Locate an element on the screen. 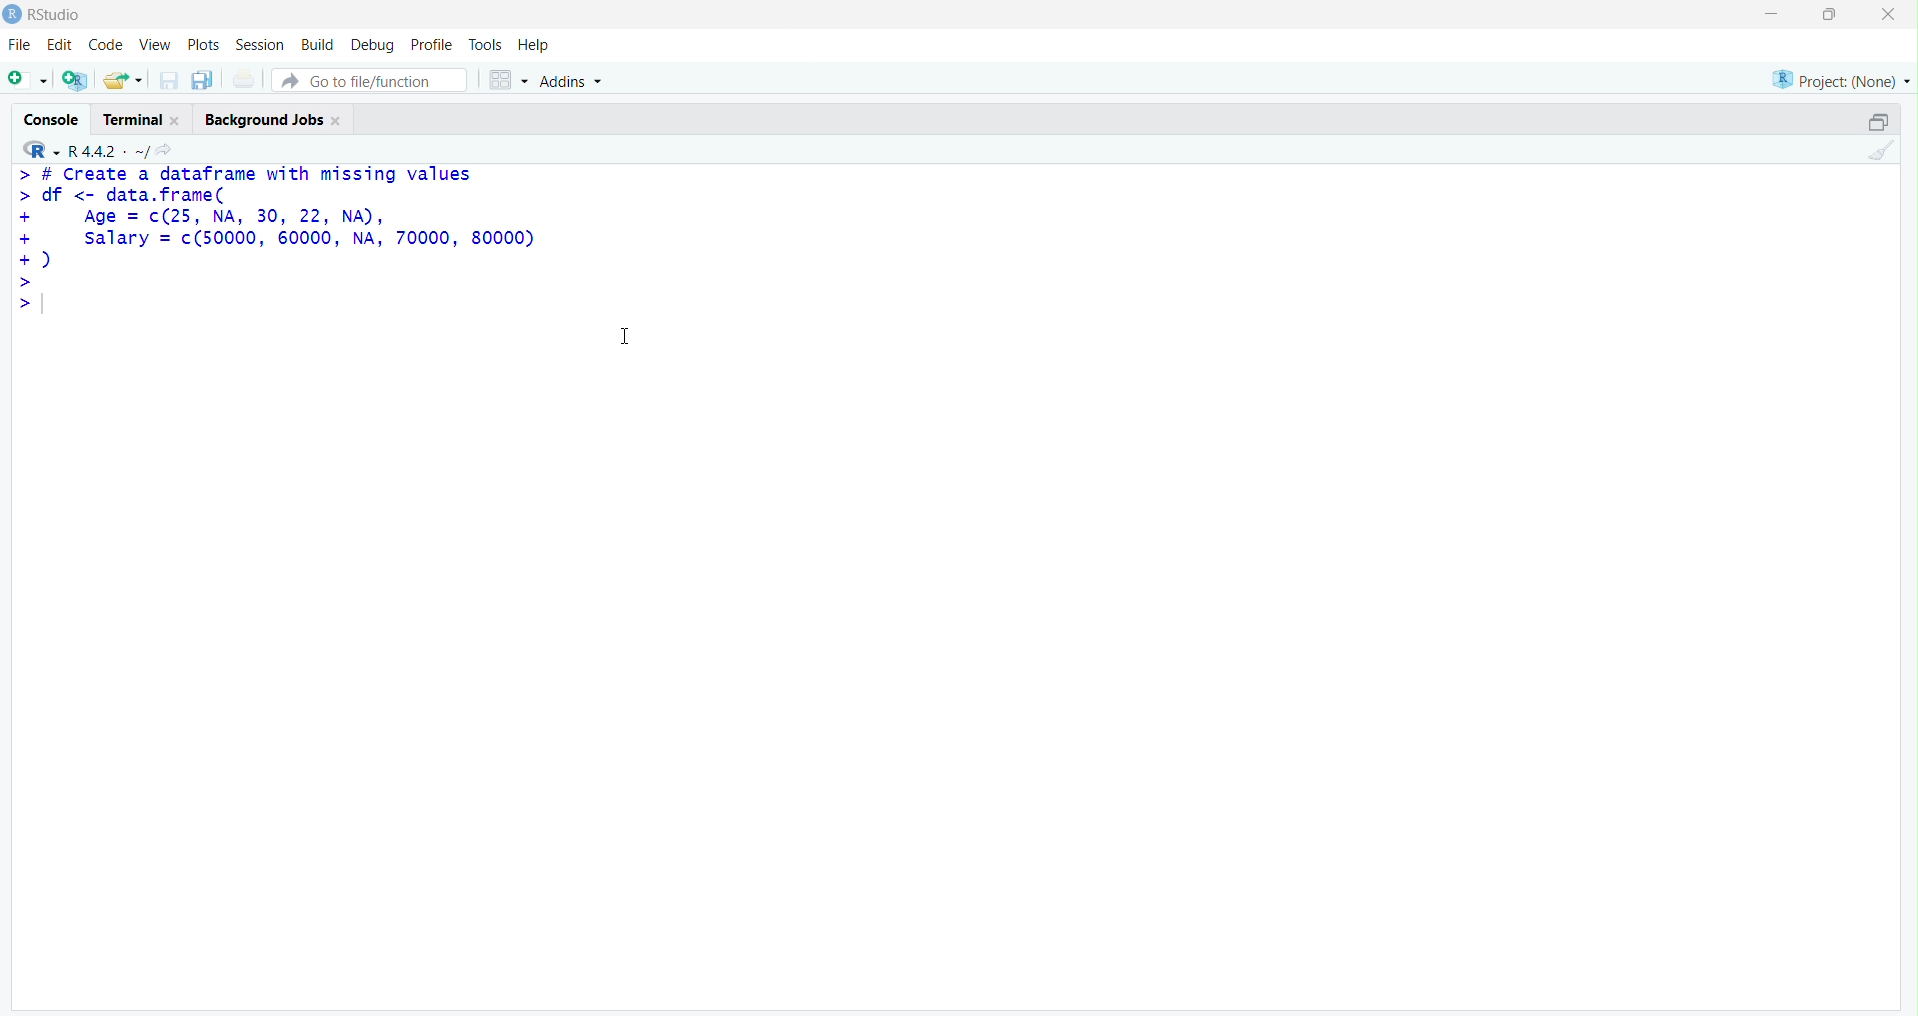  View the current working directory is located at coordinates (173, 147).